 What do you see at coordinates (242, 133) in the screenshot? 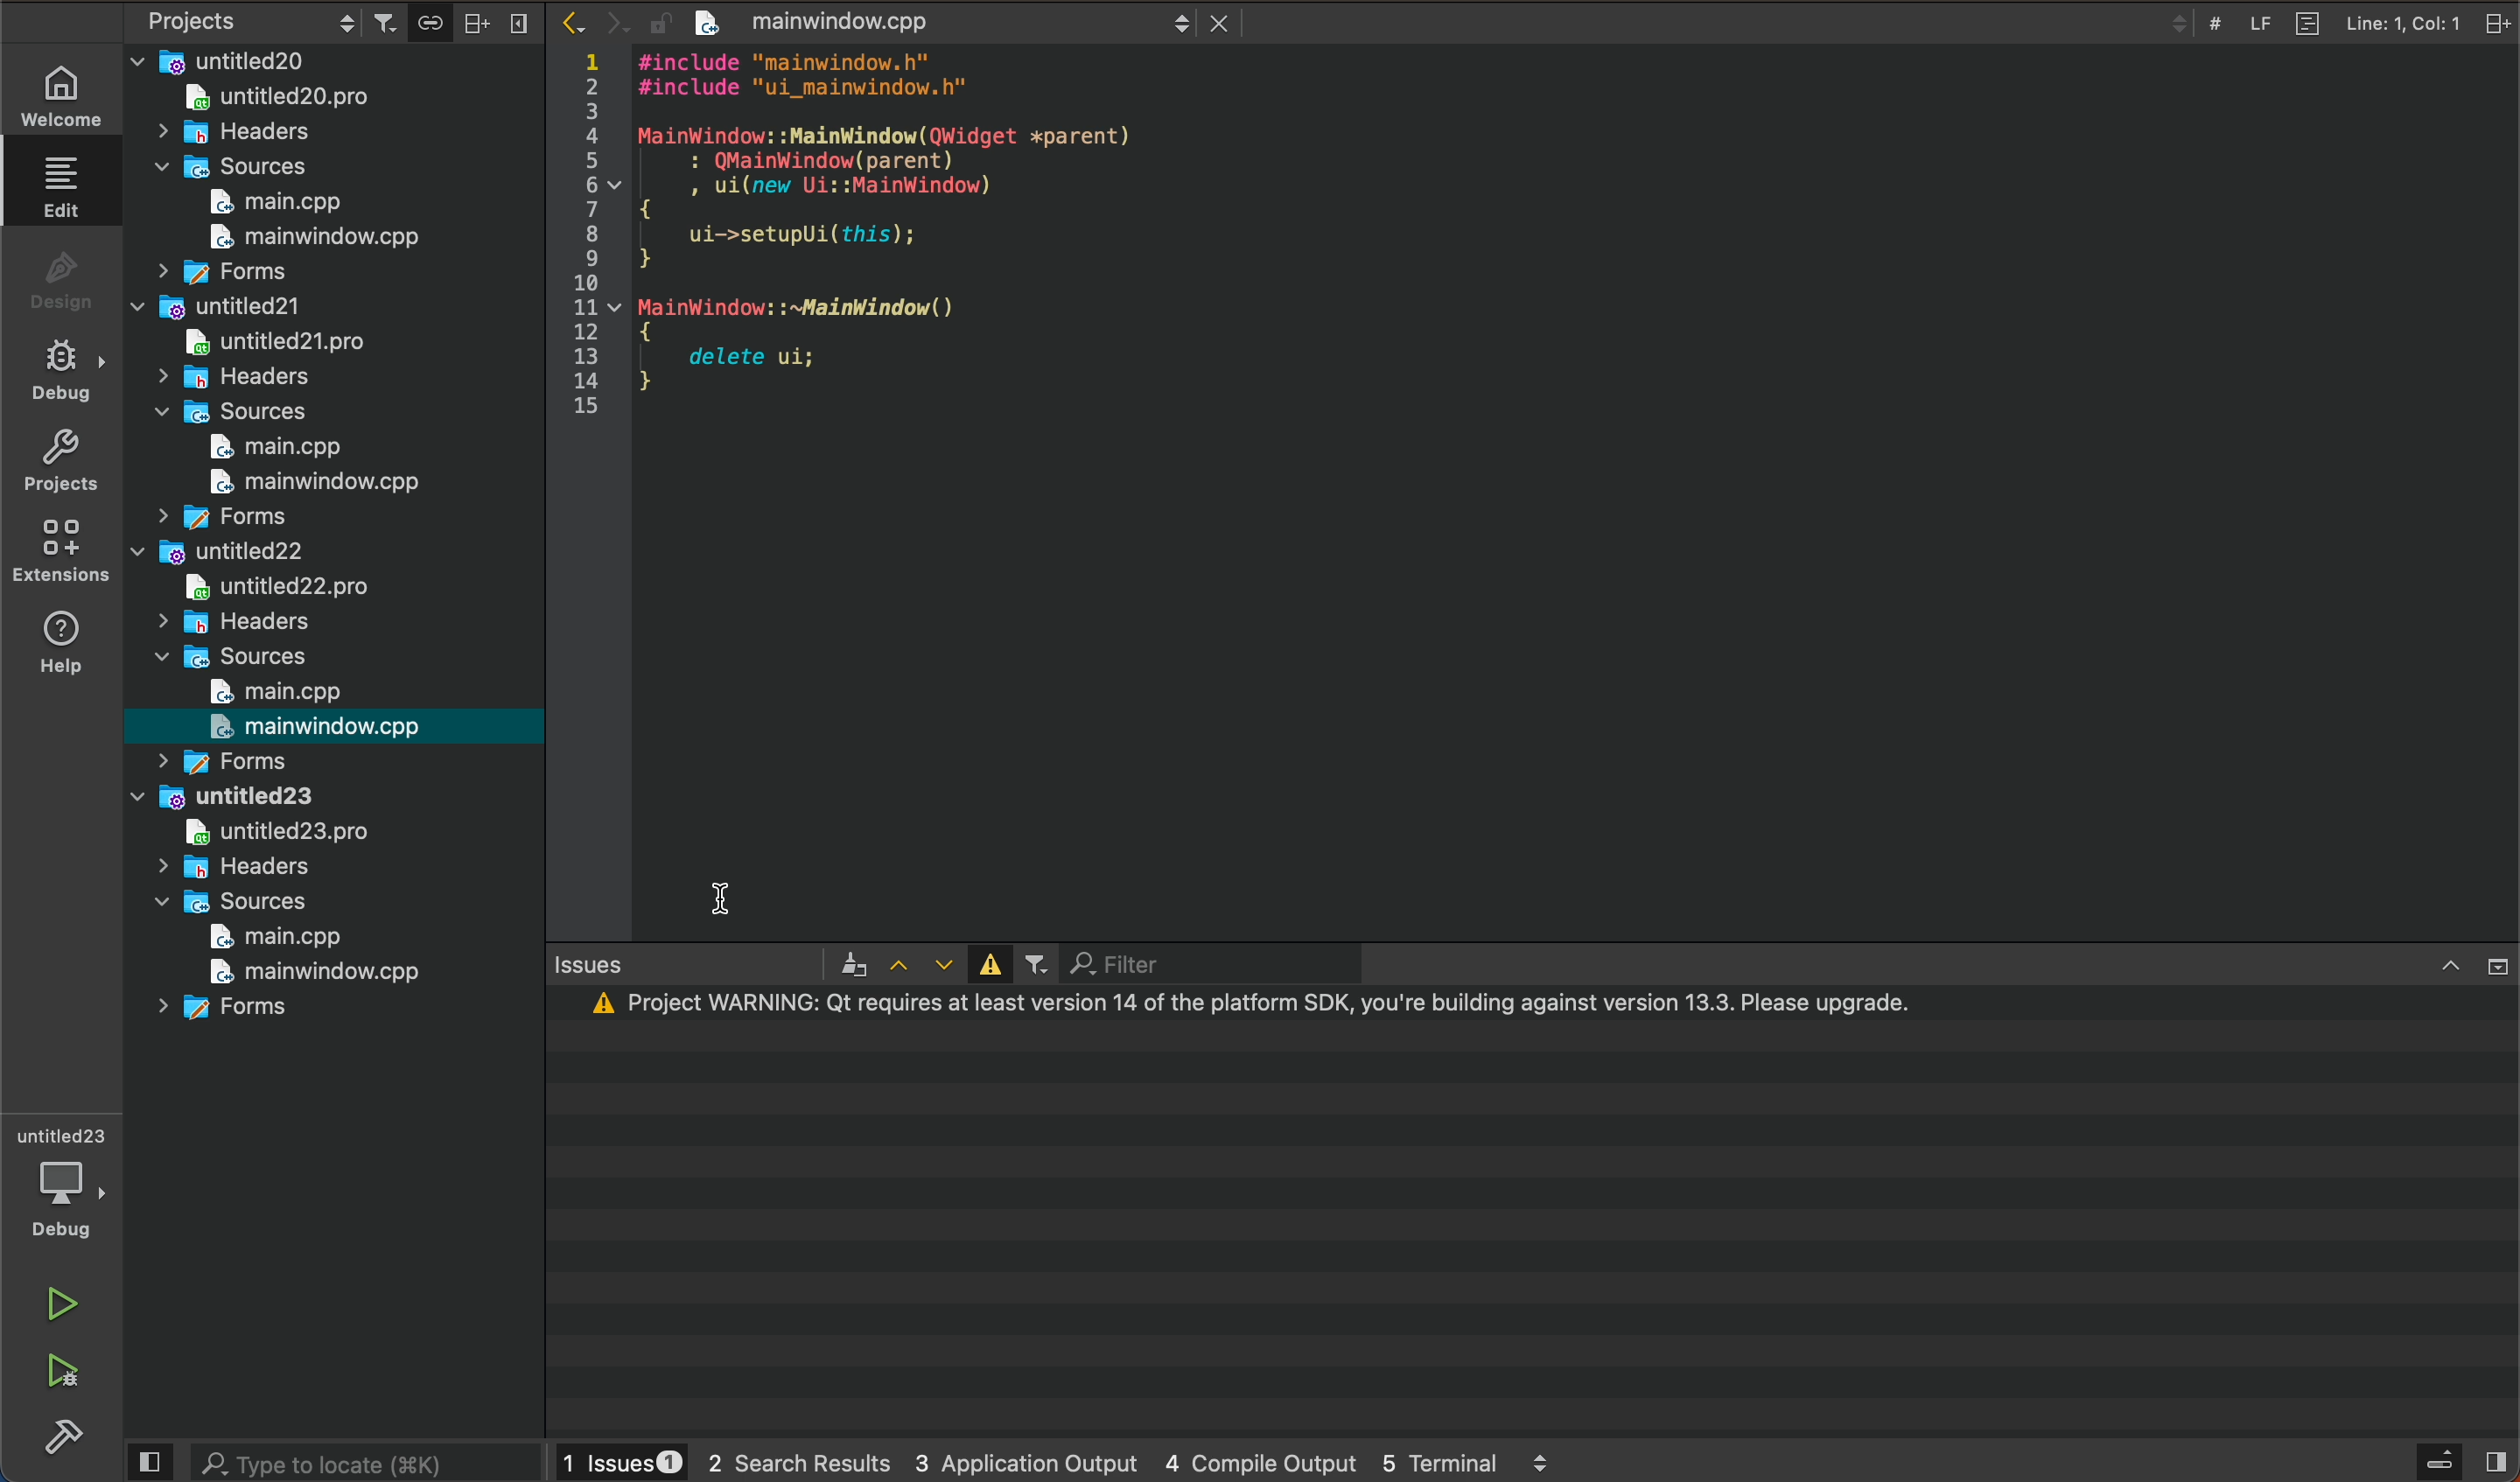
I see `headers` at bounding box center [242, 133].